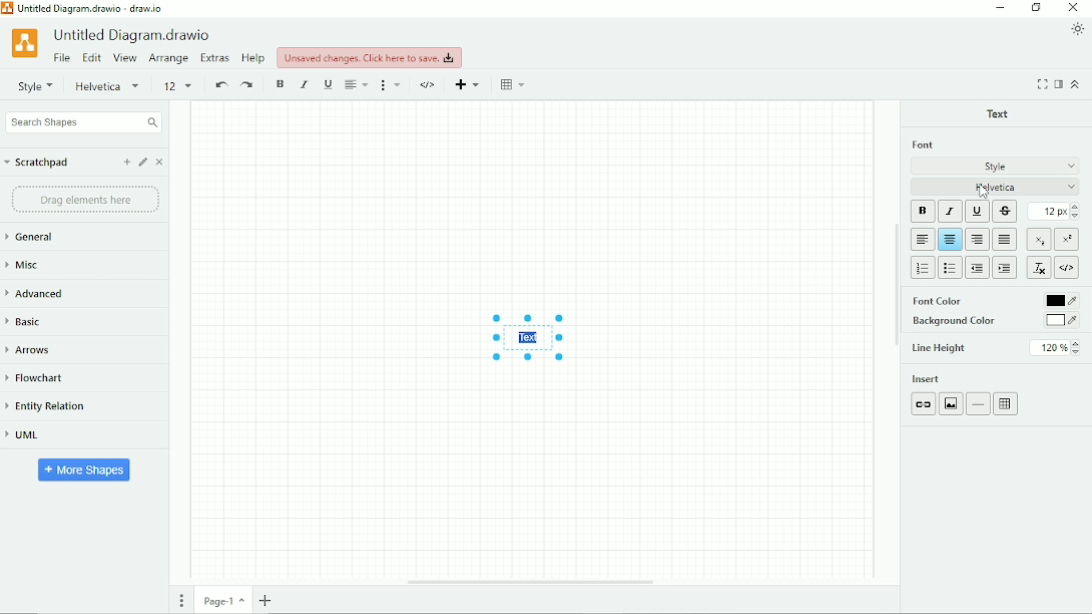 The height and width of the screenshot is (614, 1092). Describe the element at coordinates (369, 57) in the screenshot. I see `Unsaved changes. Click here to save.  ` at that location.